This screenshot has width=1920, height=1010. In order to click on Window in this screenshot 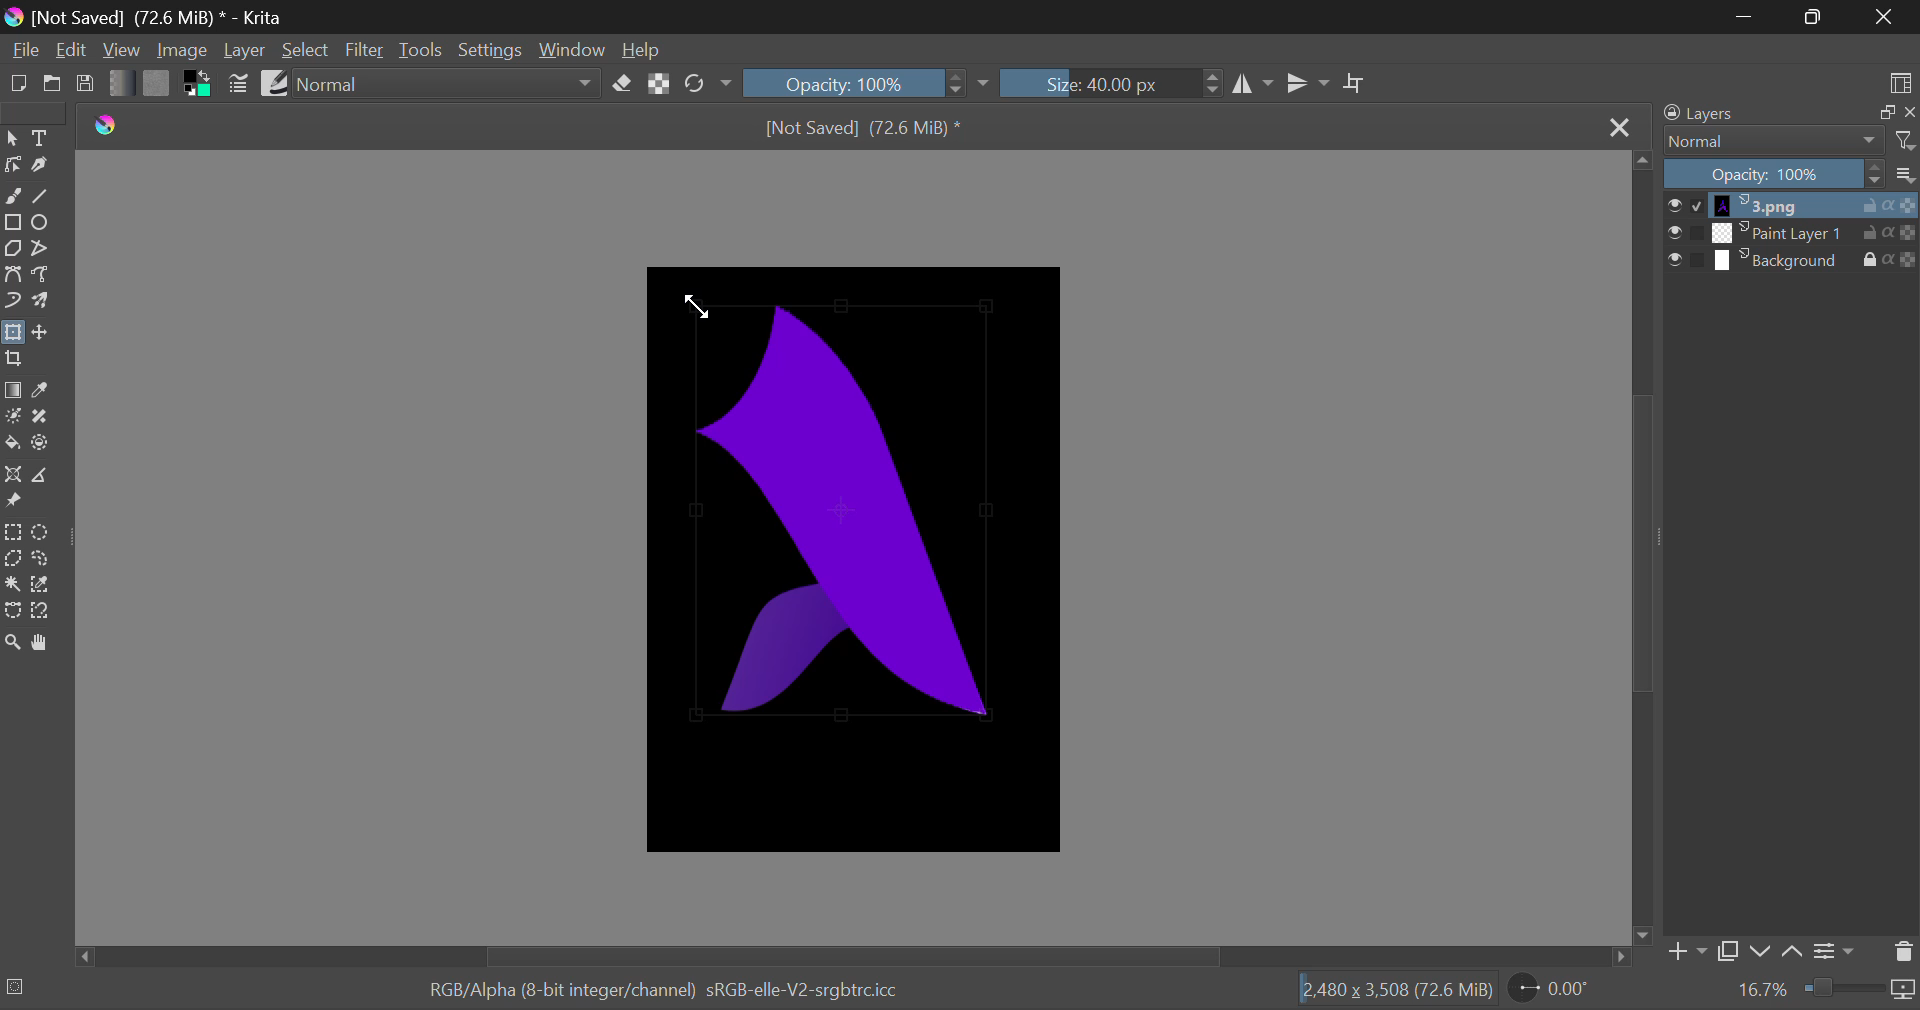, I will do `click(569, 50)`.